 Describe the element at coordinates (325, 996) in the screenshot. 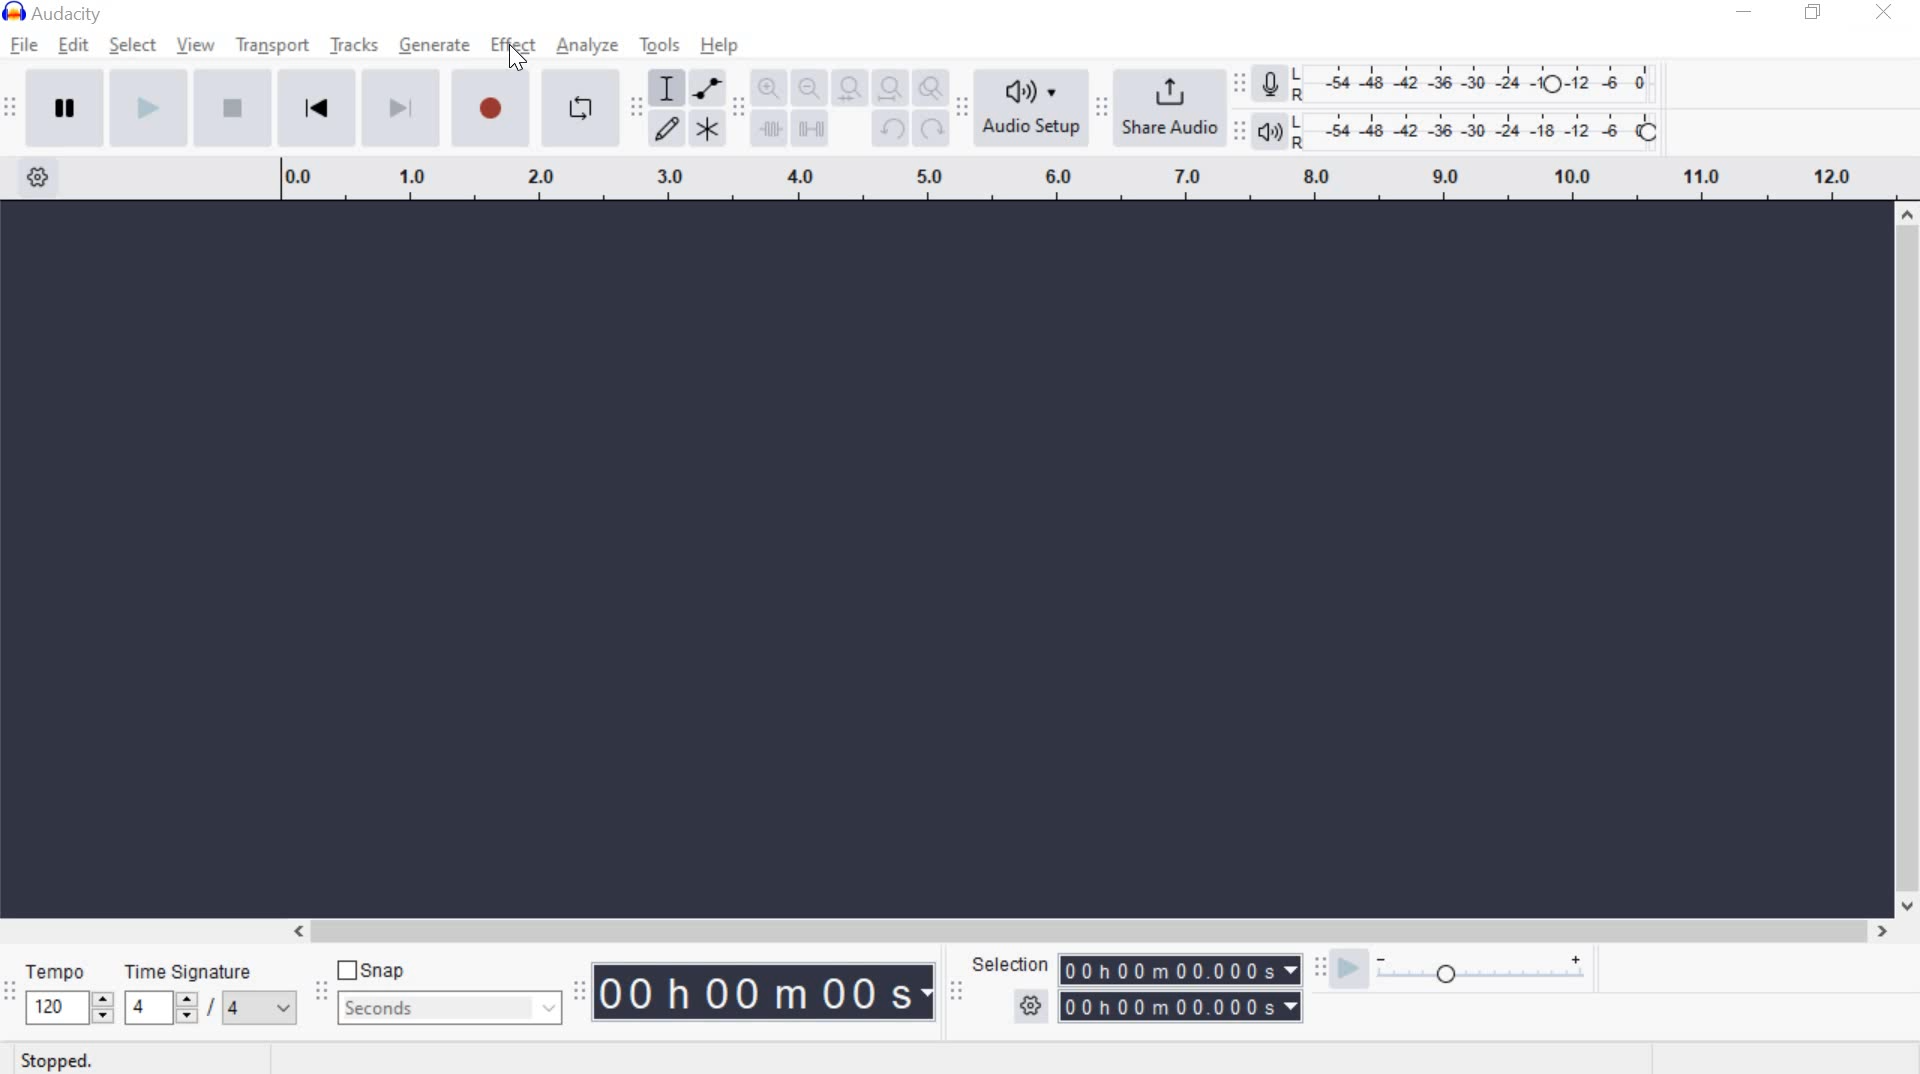

I see `Snapping Toolbar` at that location.